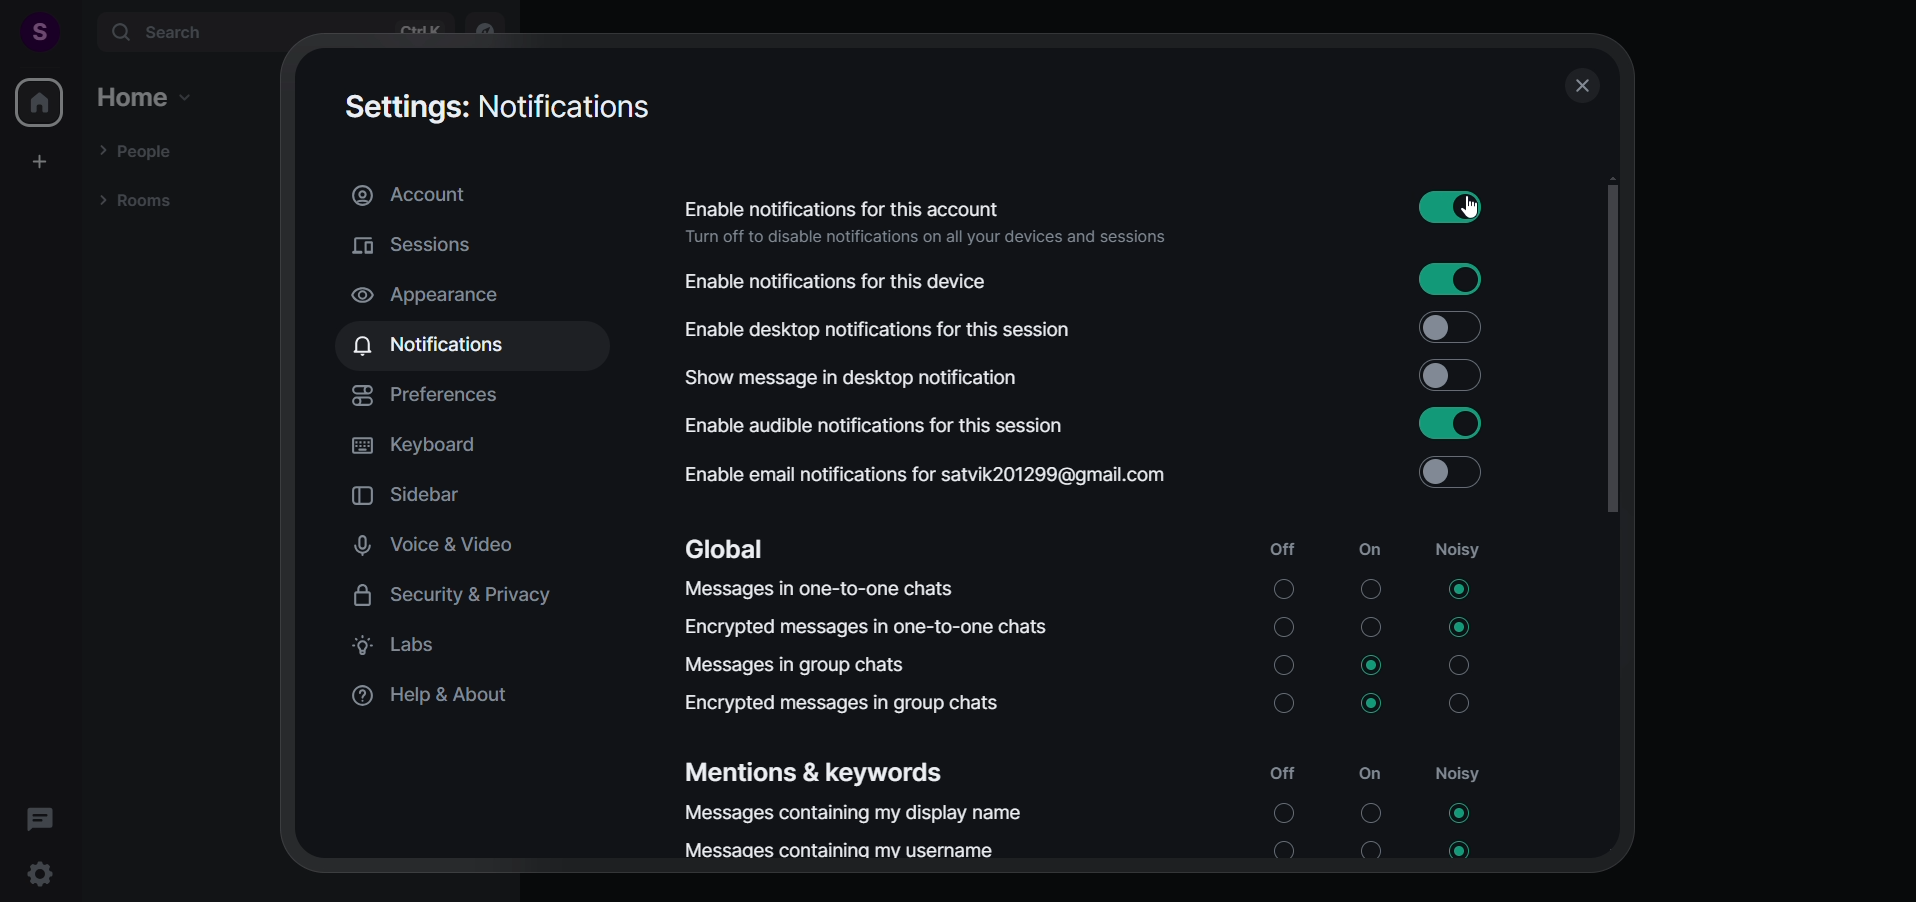 The width and height of the screenshot is (1916, 902). Describe the element at coordinates (146, 98) in the screenshot. I see `home options` at that location.